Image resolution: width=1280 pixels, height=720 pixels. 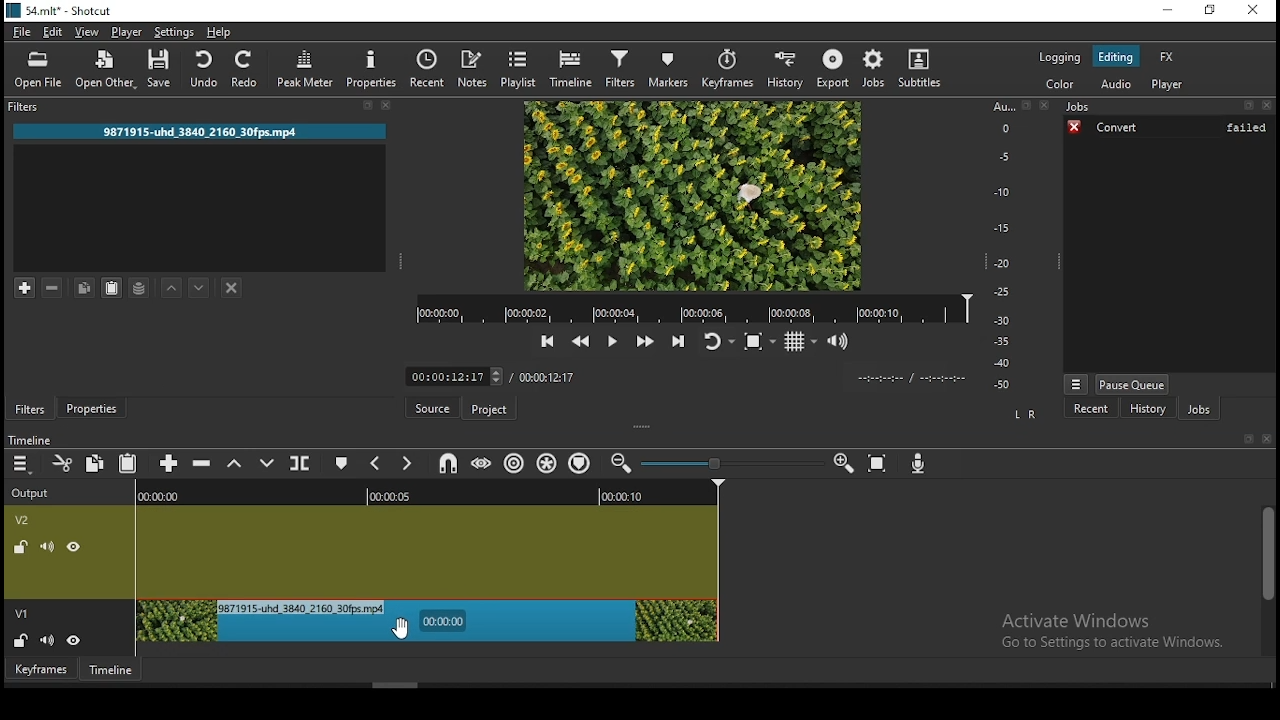 I want to click on redo, so click(x=246, y=69).